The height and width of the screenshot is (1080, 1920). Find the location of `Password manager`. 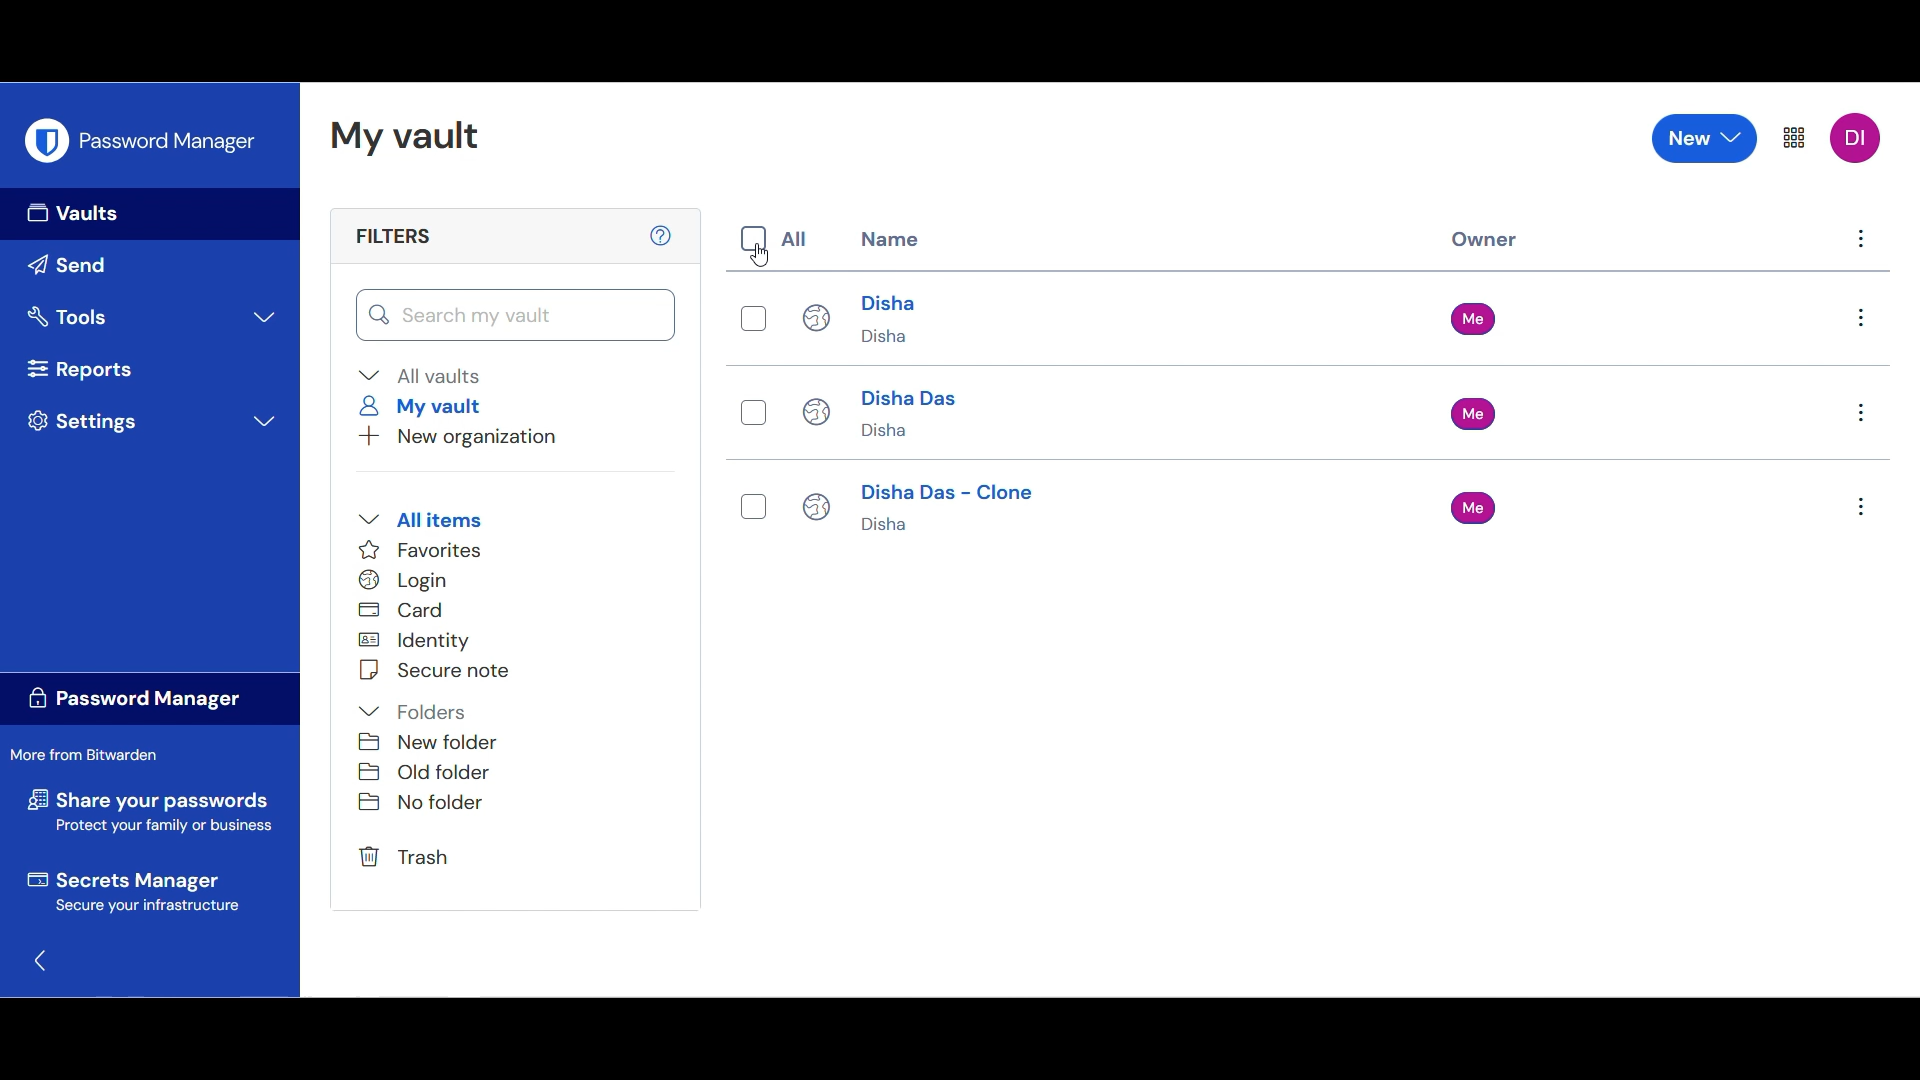

Password manager is located at coordinates (167, 139).